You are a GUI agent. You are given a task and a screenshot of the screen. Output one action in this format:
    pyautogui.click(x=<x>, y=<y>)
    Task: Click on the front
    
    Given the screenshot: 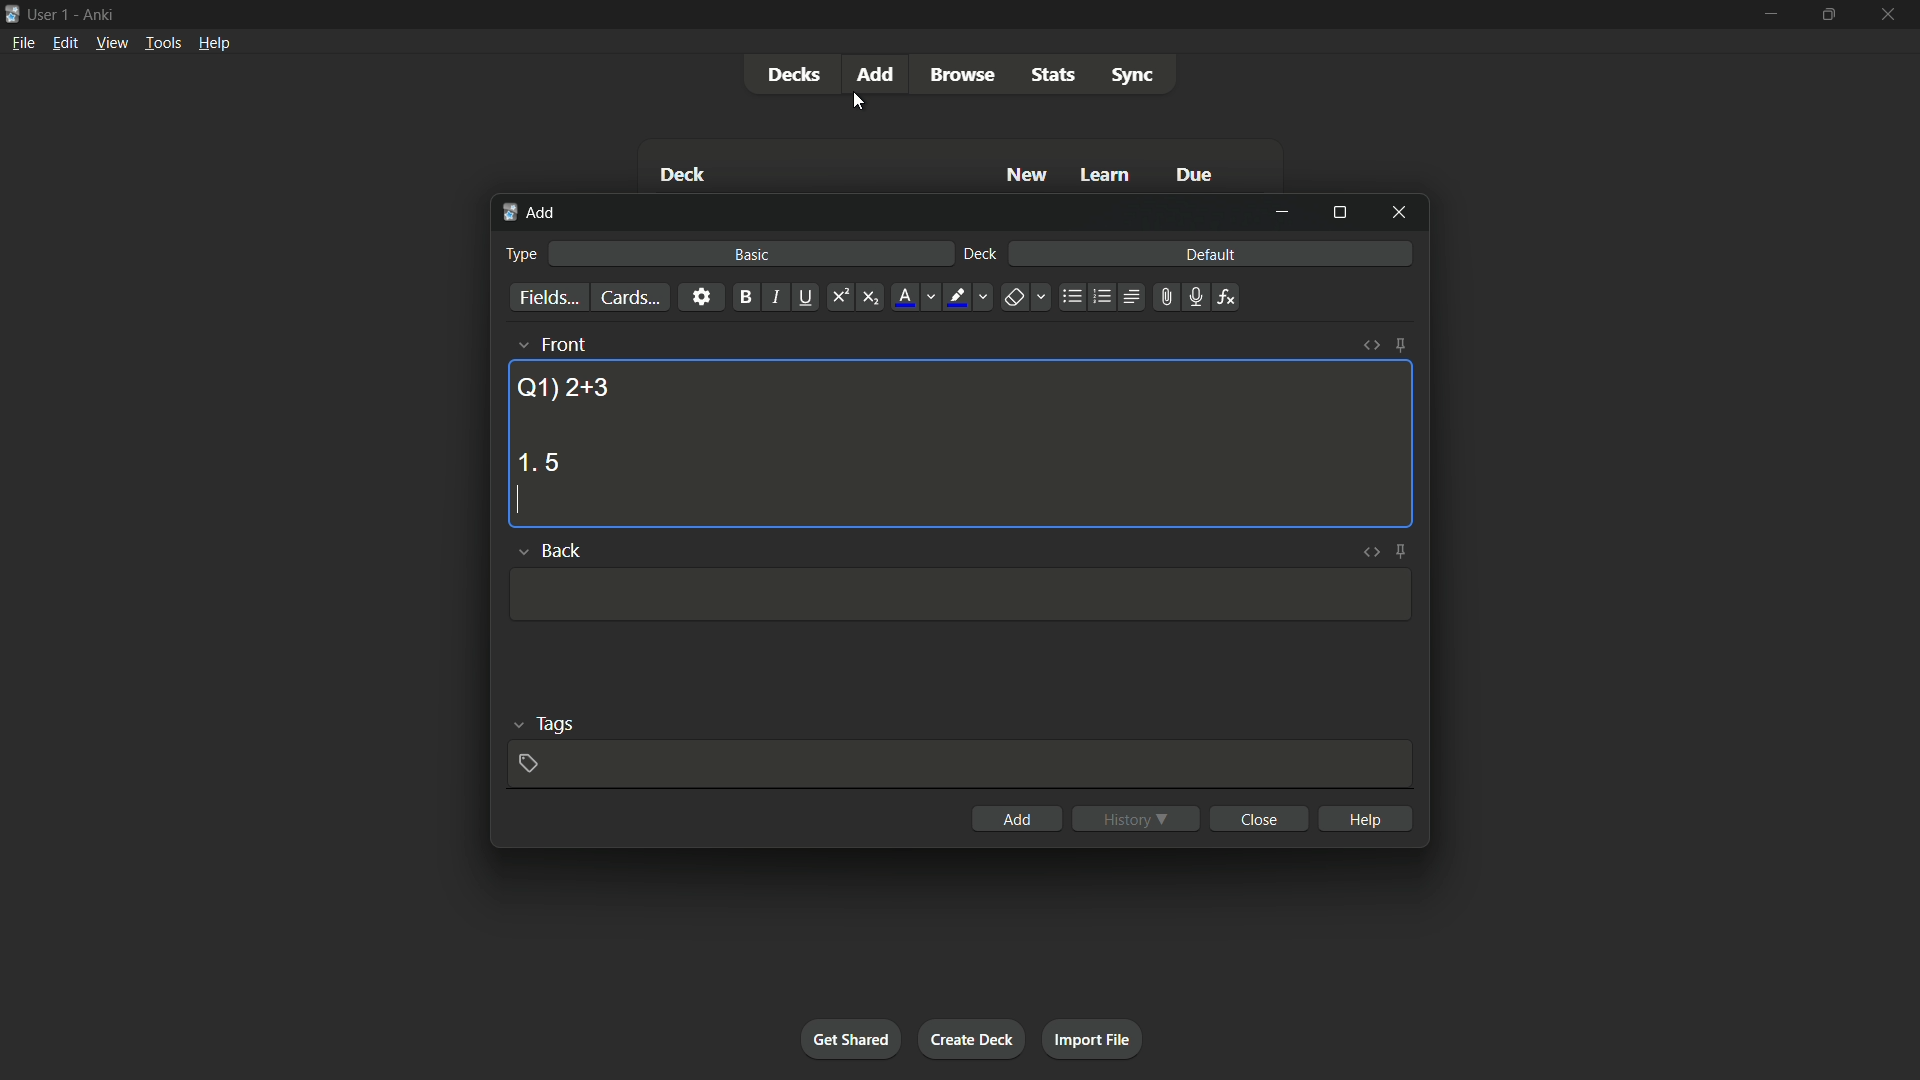 What is the action you would take?
    pyautogui.click(x=562, y=344)
    